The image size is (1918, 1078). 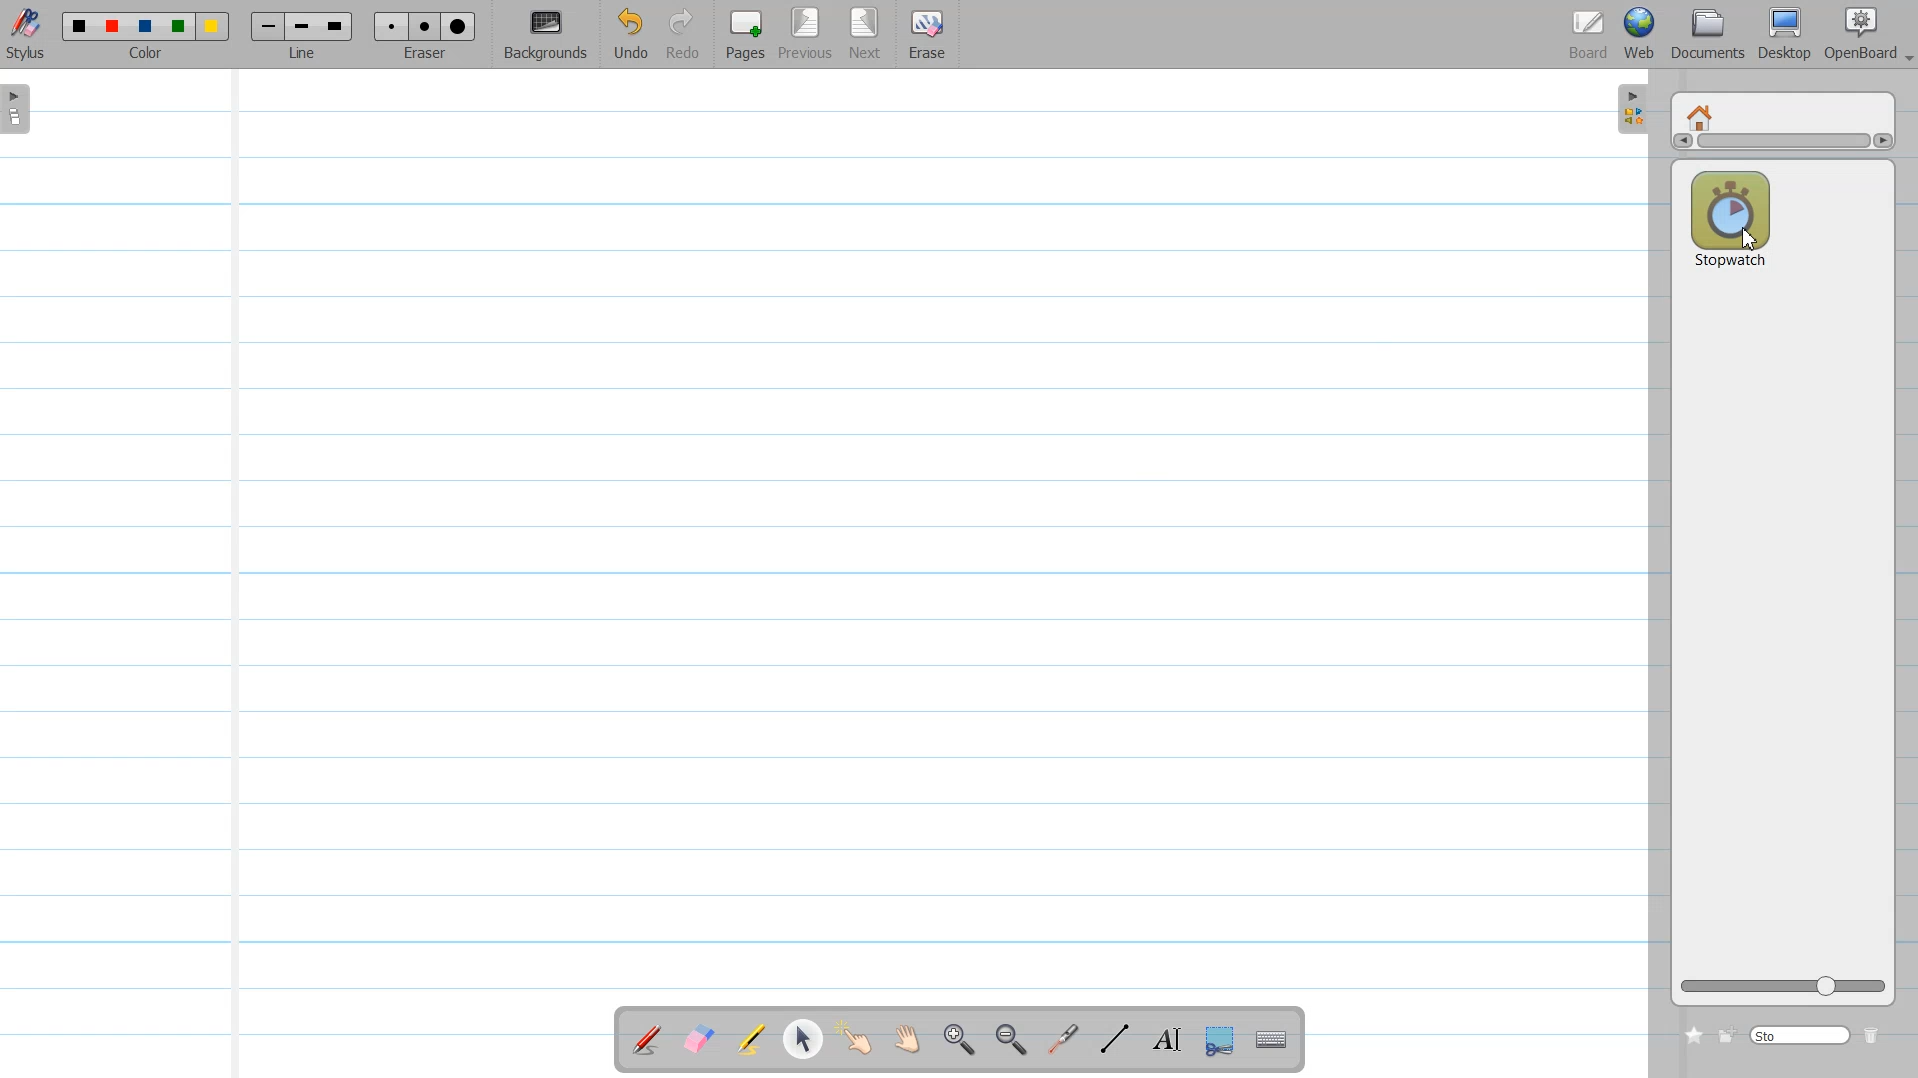 I want to click on Sidebar, so click(x=1629, y=110).